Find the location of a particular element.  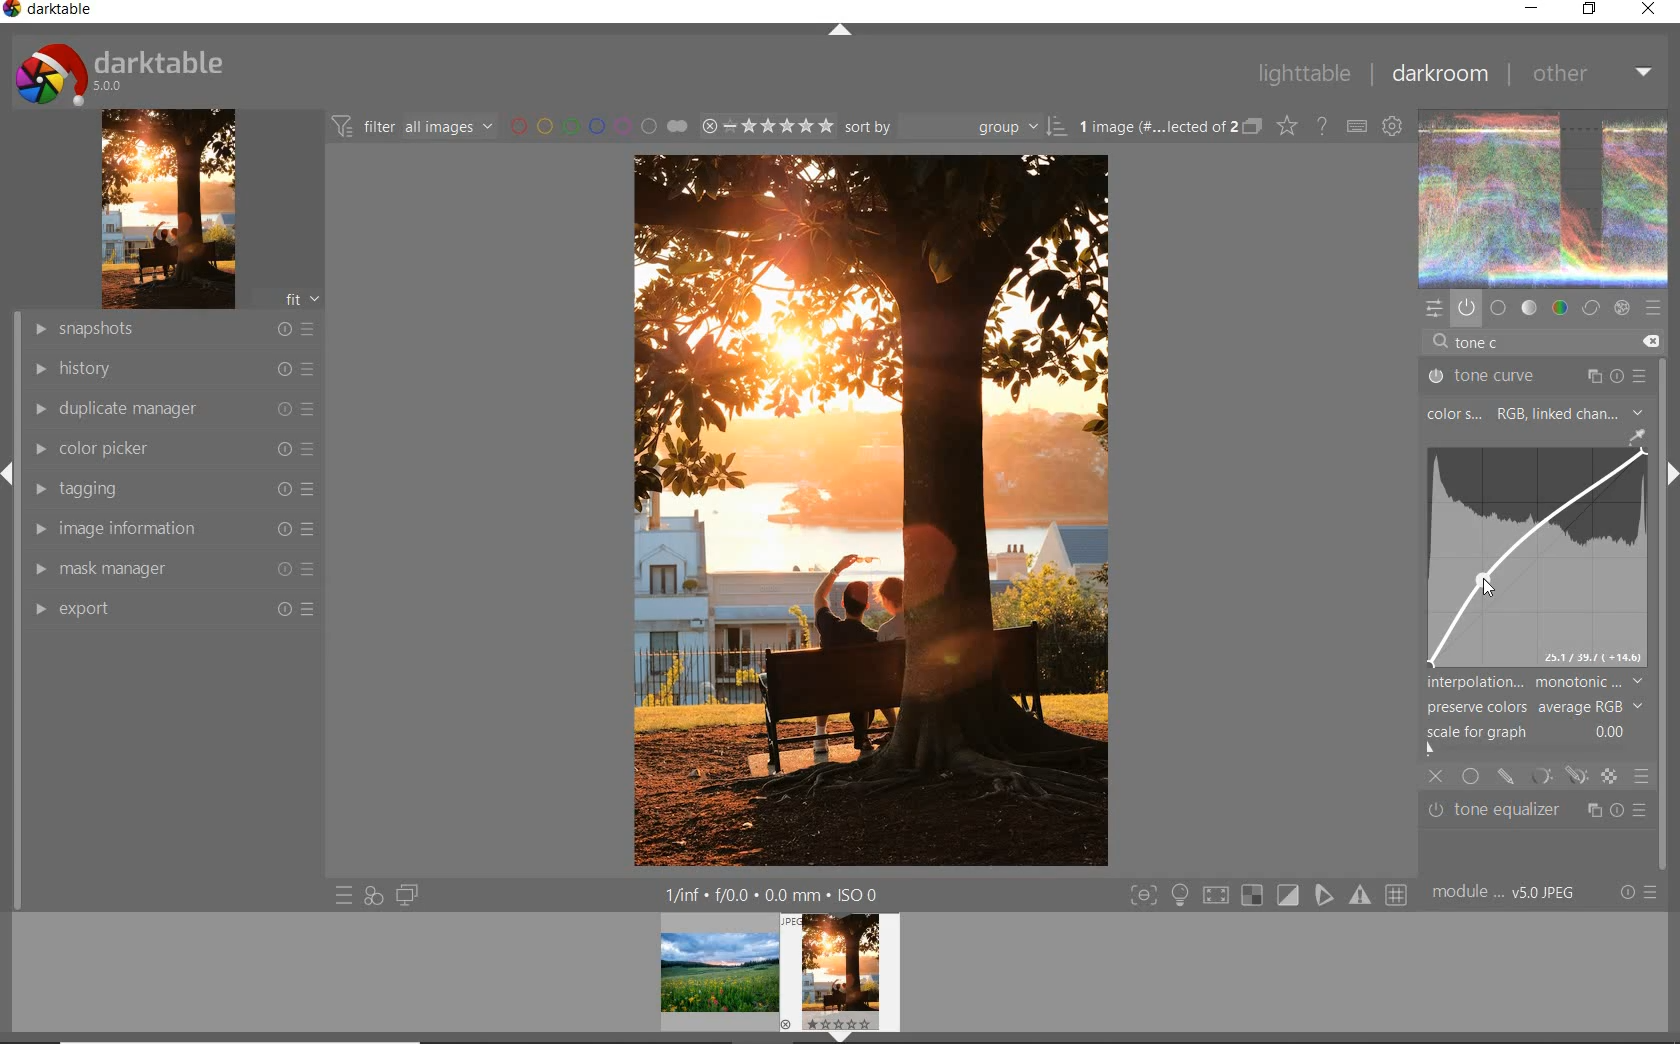

COLOR SPACE is located at coordinates (1456, 415).